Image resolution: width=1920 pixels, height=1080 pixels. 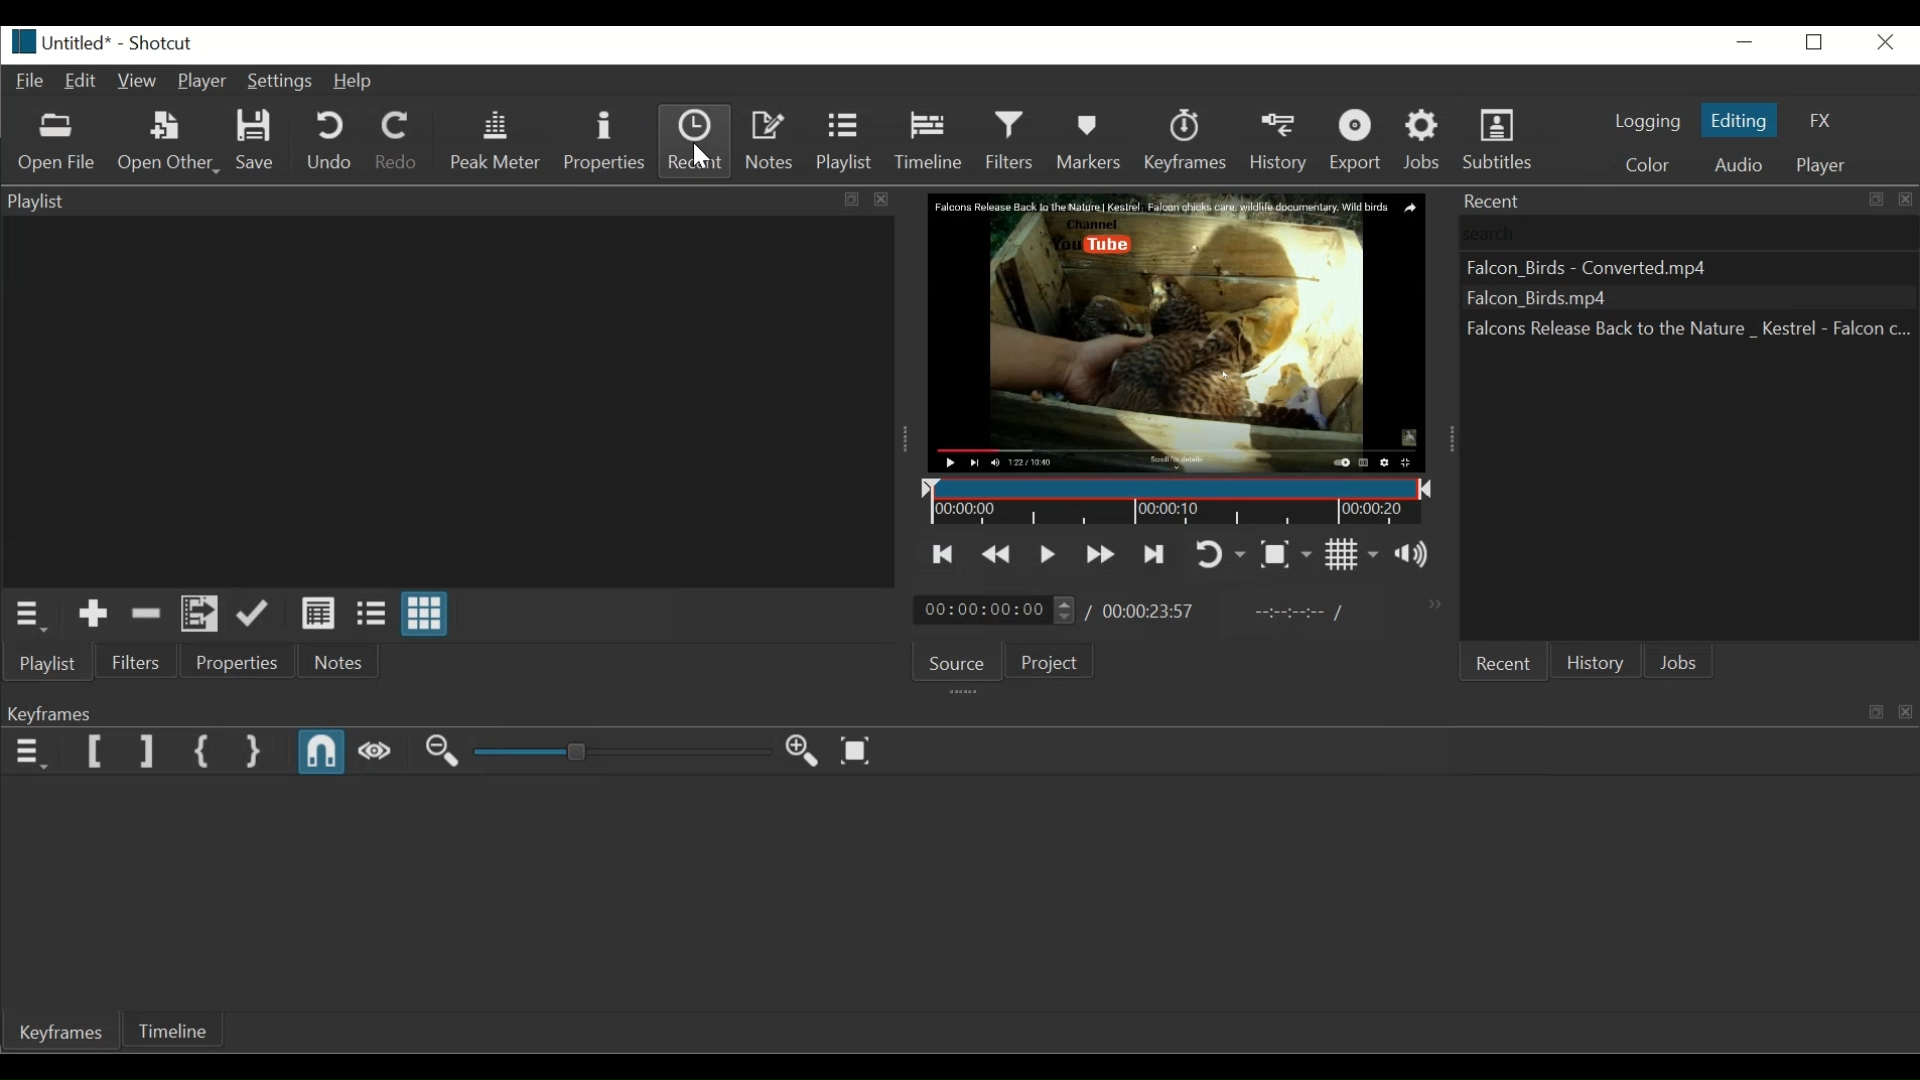 What do you see at coordinates (167, 143) in the screenshot?
I see `Open Other` at bounding box center [167, 143].